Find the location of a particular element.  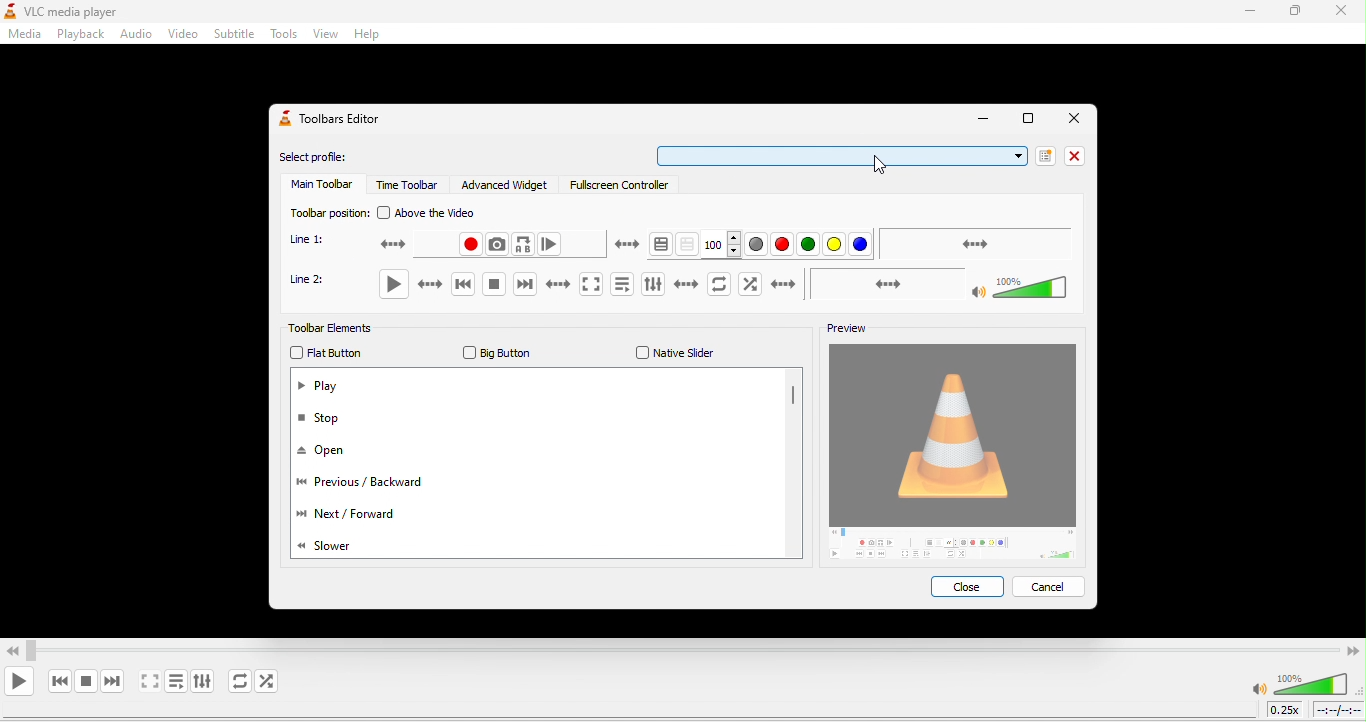

random is located at coordinates (764, 287).